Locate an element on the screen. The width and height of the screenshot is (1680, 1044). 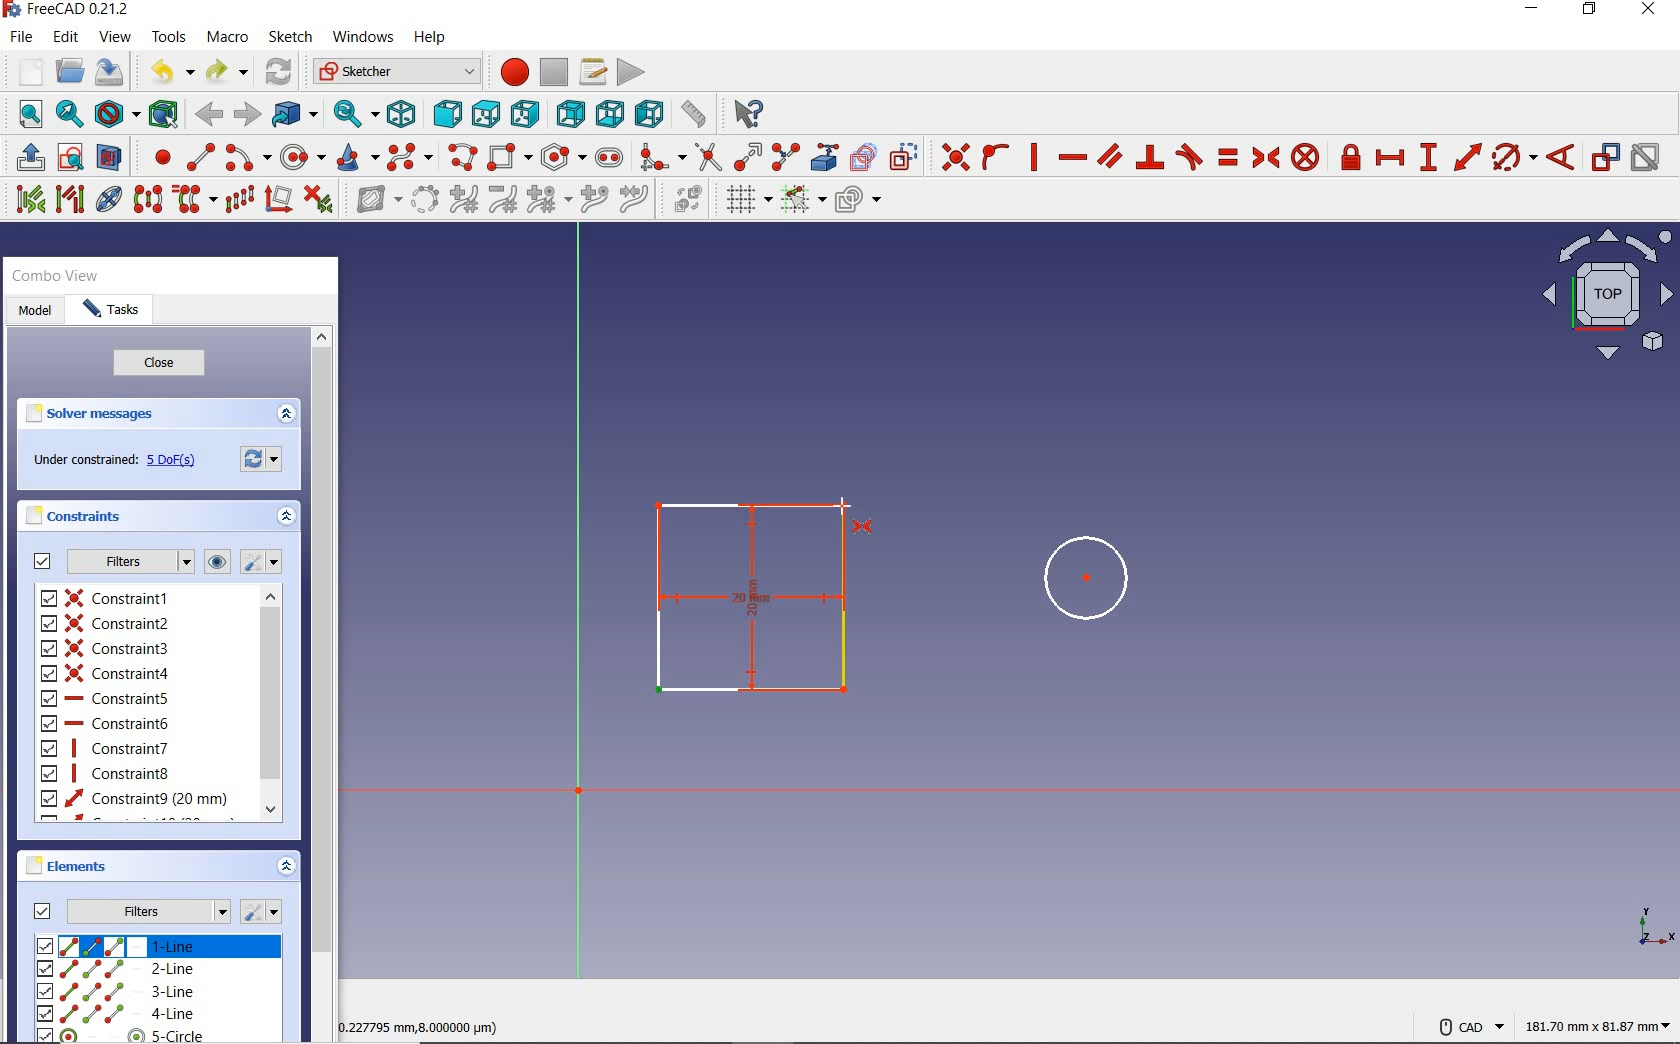
constraint6 is located at coordinates (105, 723).